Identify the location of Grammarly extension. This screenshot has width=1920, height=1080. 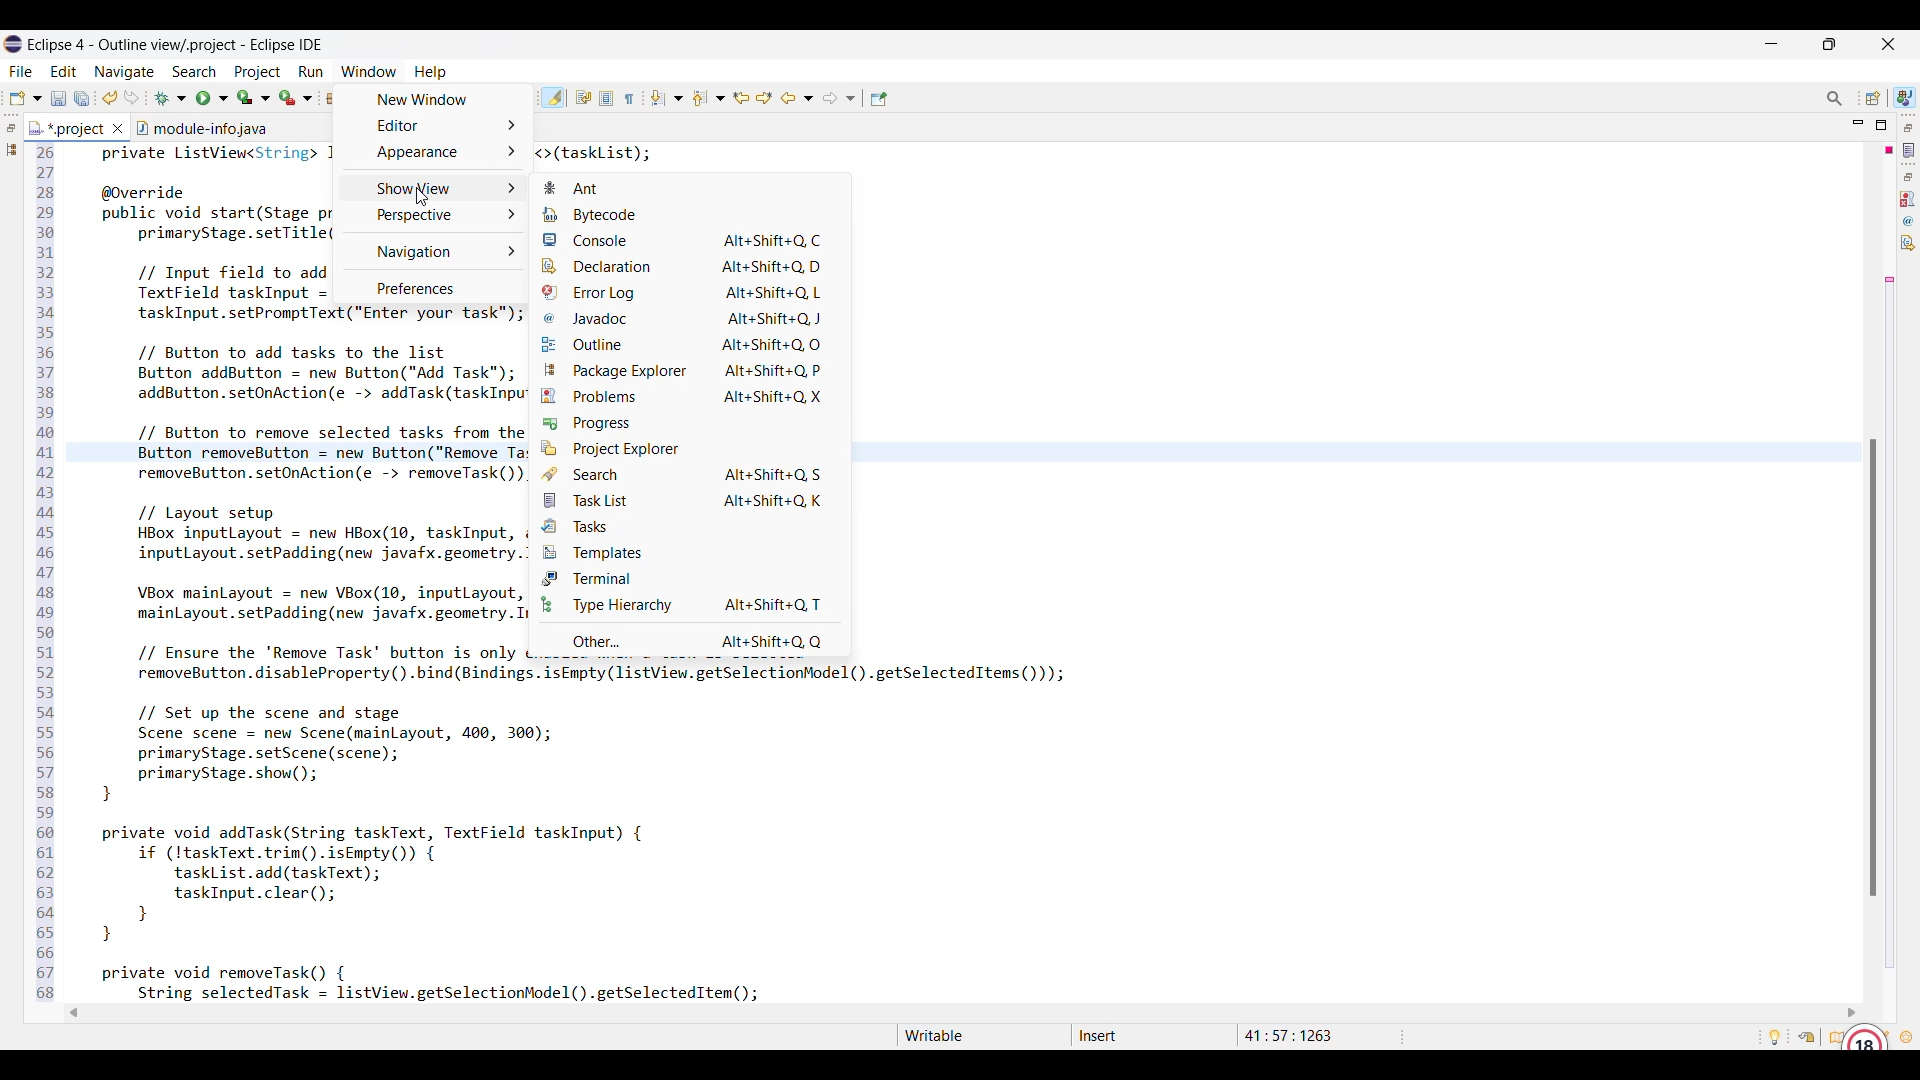
(1864, 1035).